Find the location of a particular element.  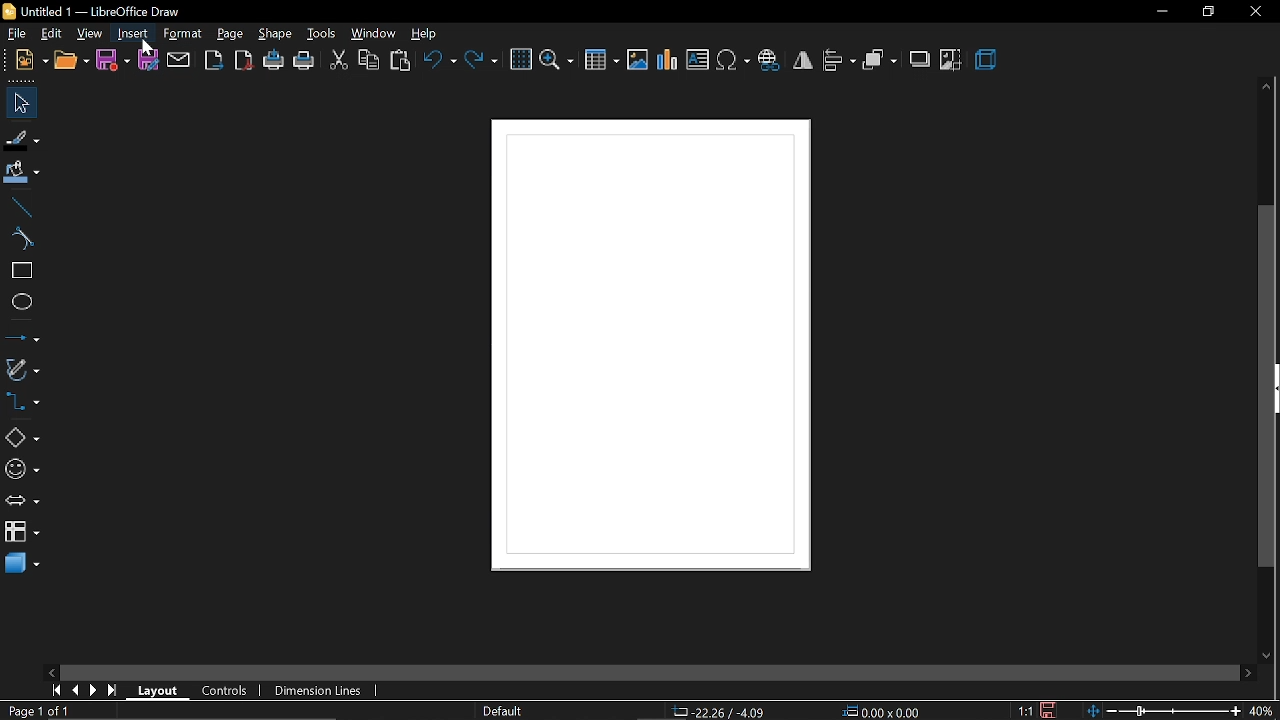

save is located at coordinates (1050, 709).